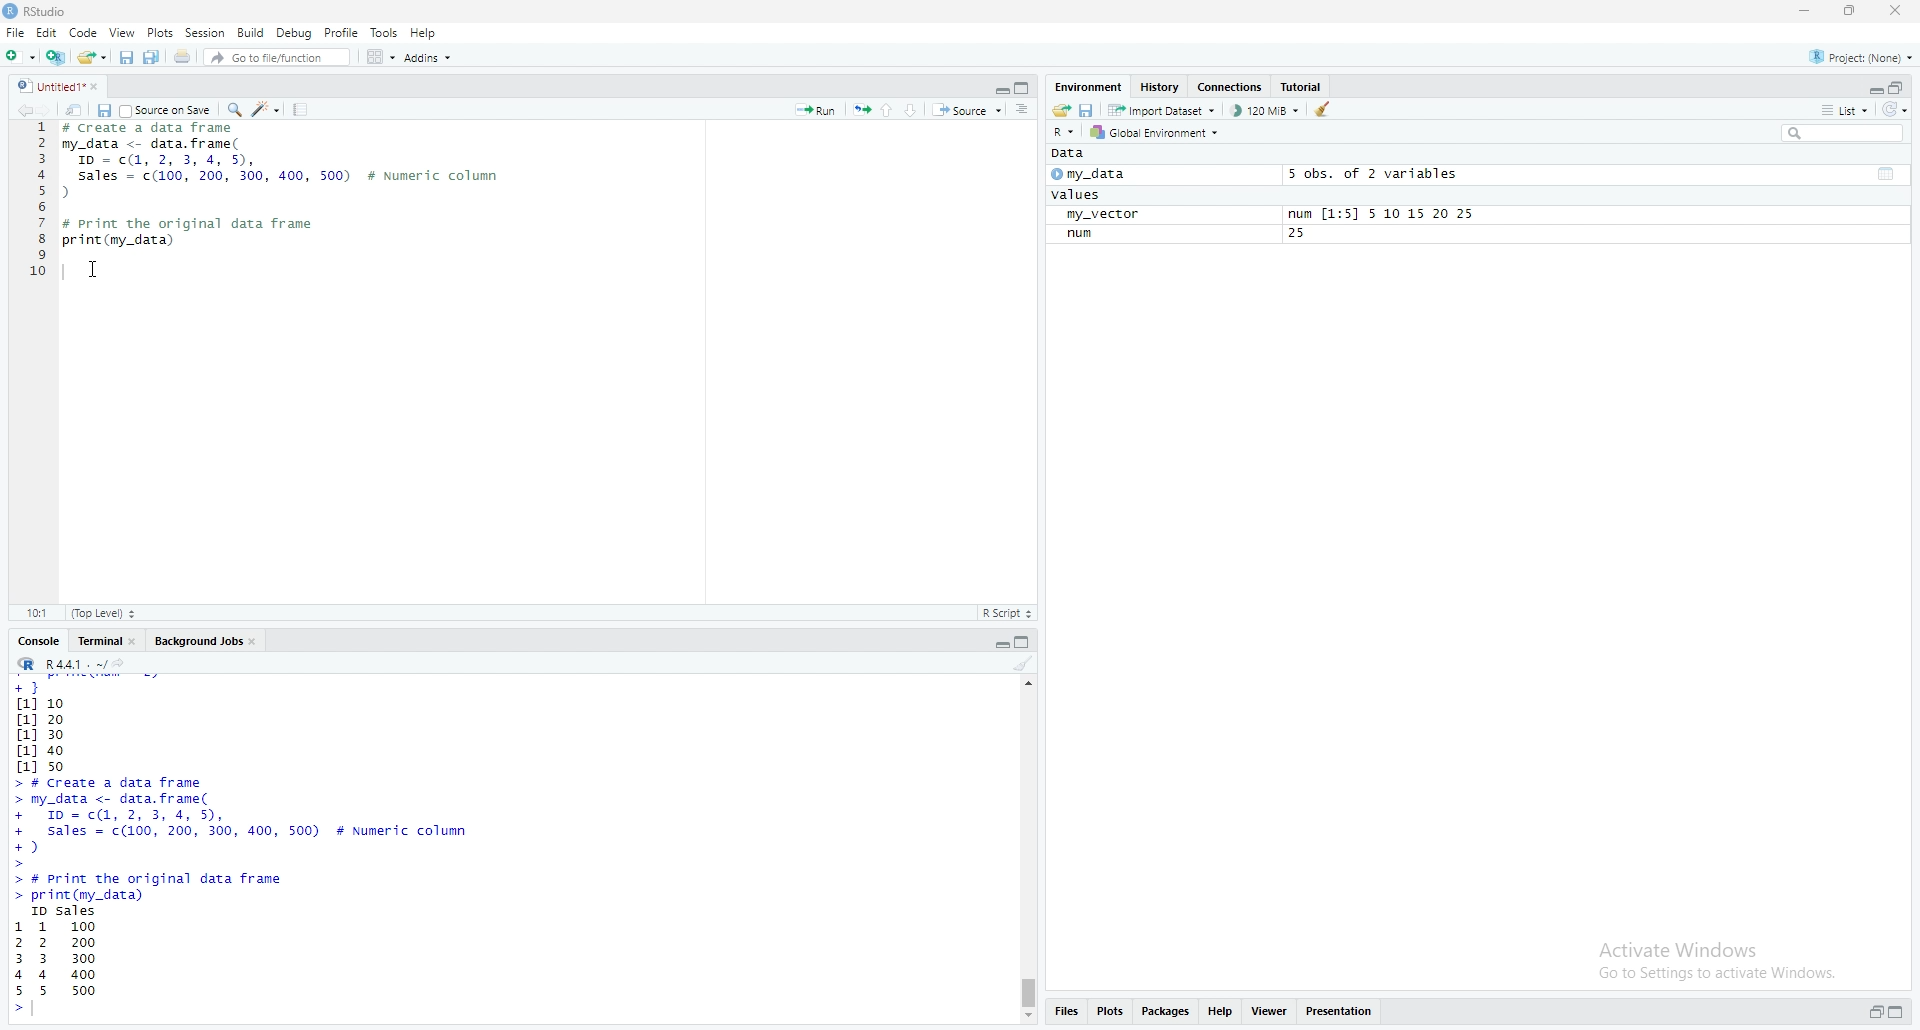 The image size is (1920, 1030). Describe the element at coordinates (102, 88) in the screenshot. I see `close` at that location.